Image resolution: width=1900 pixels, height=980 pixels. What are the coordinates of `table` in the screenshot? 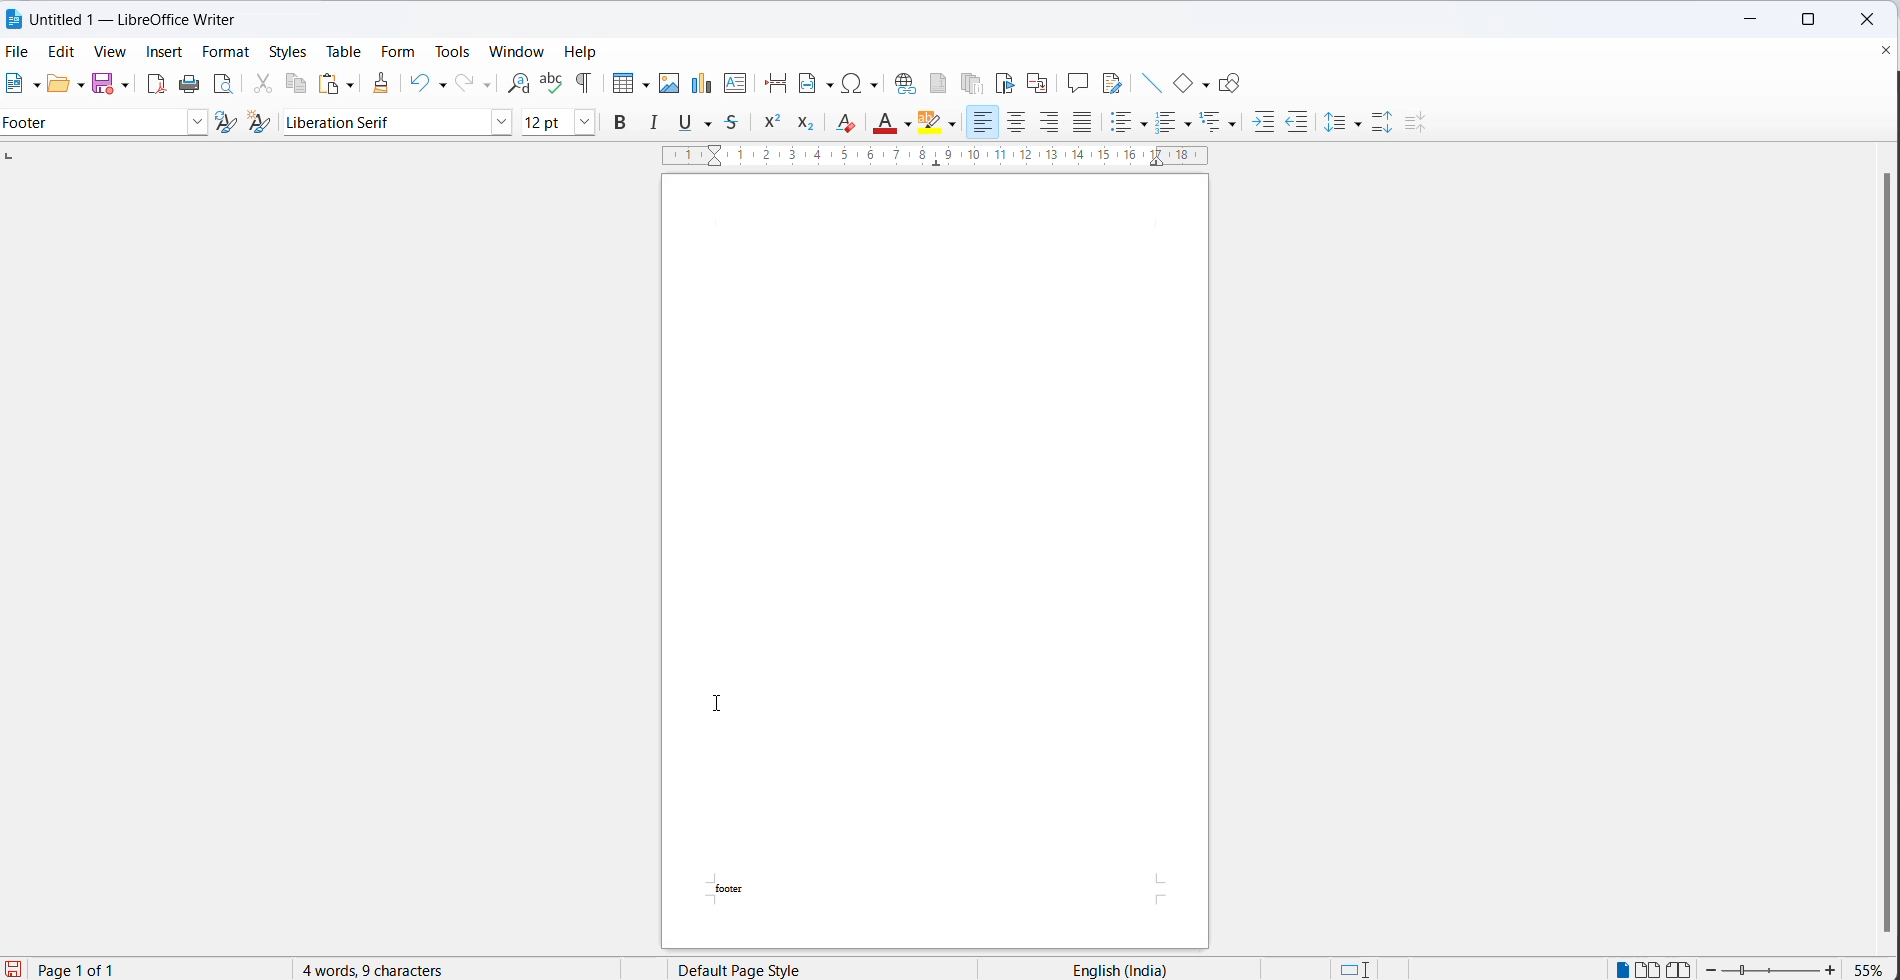 It's located at (344, 50).